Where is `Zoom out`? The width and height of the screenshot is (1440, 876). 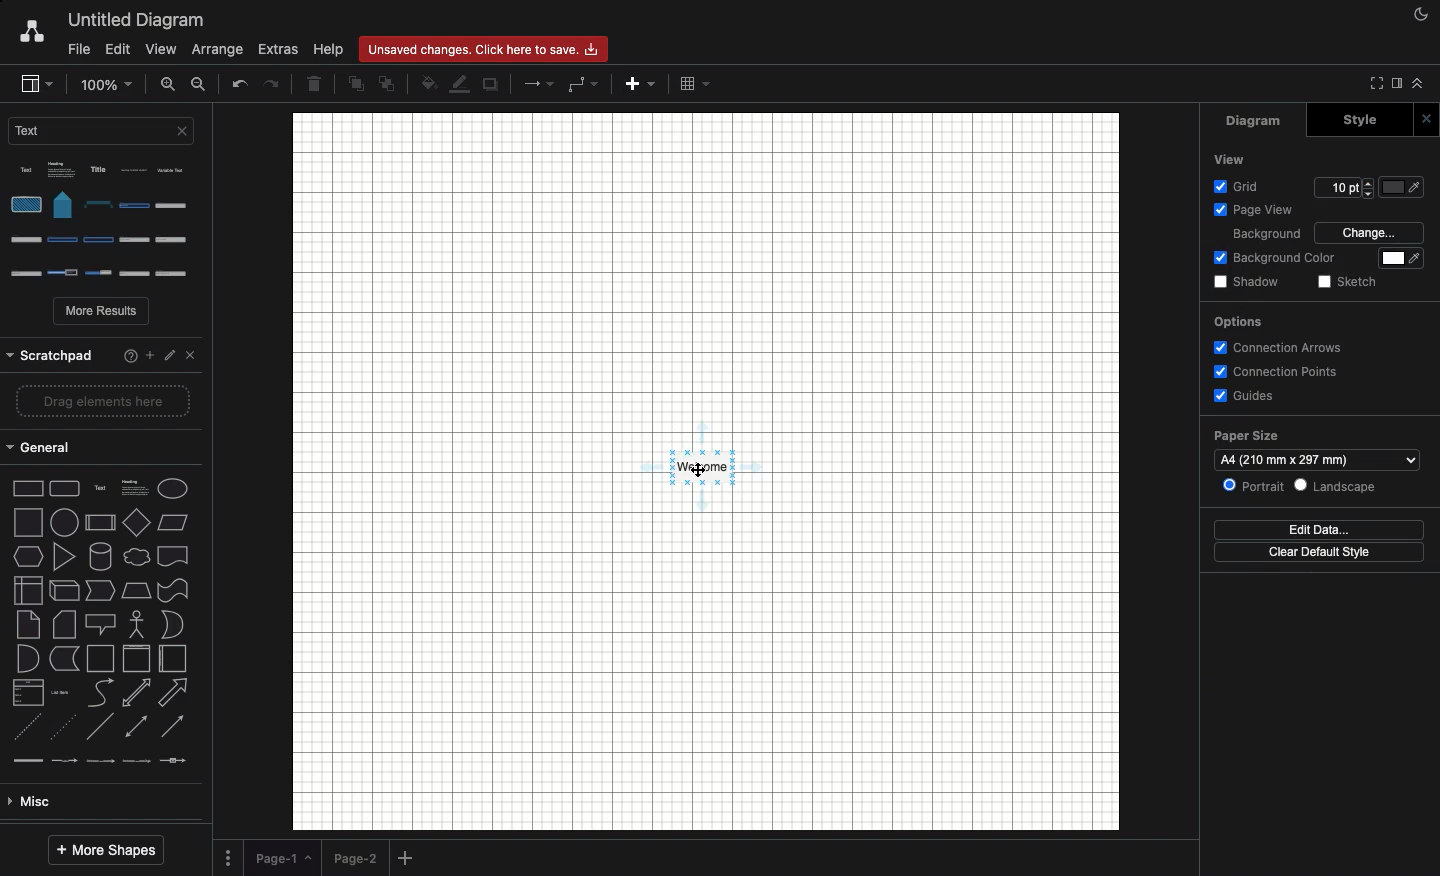
Zoom out is located at coordinates (208, 84).